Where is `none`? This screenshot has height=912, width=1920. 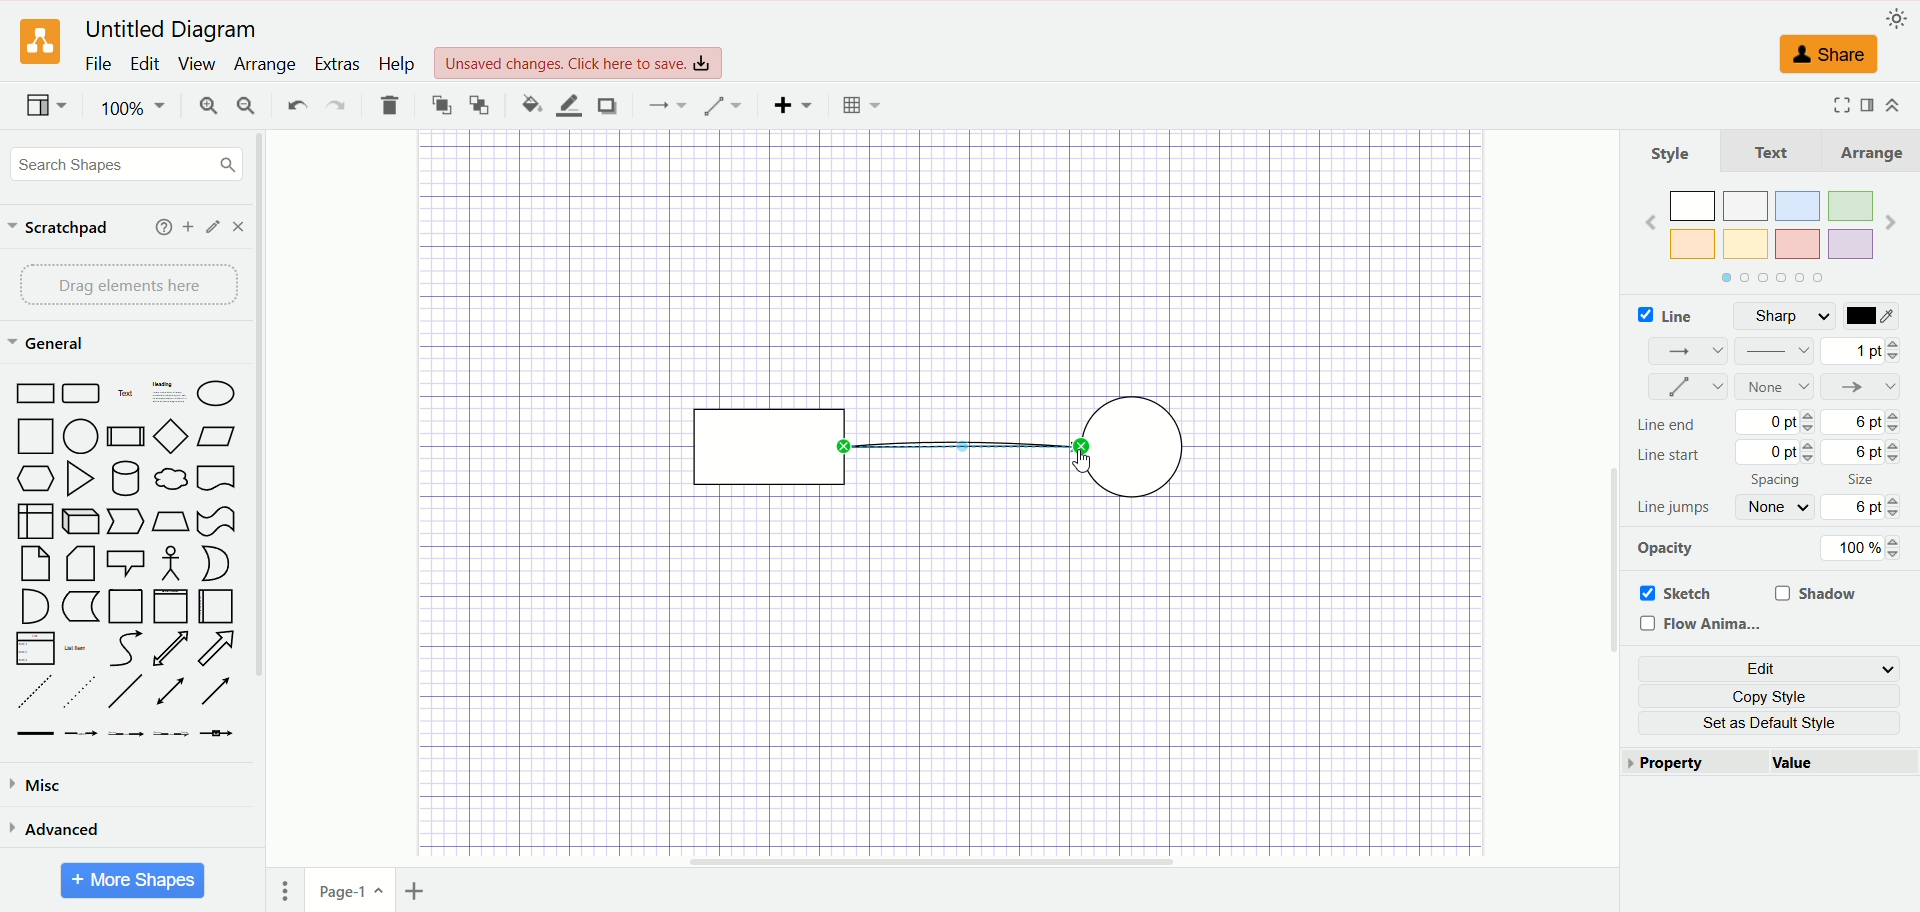
none is located at coordinates (1773, 506).